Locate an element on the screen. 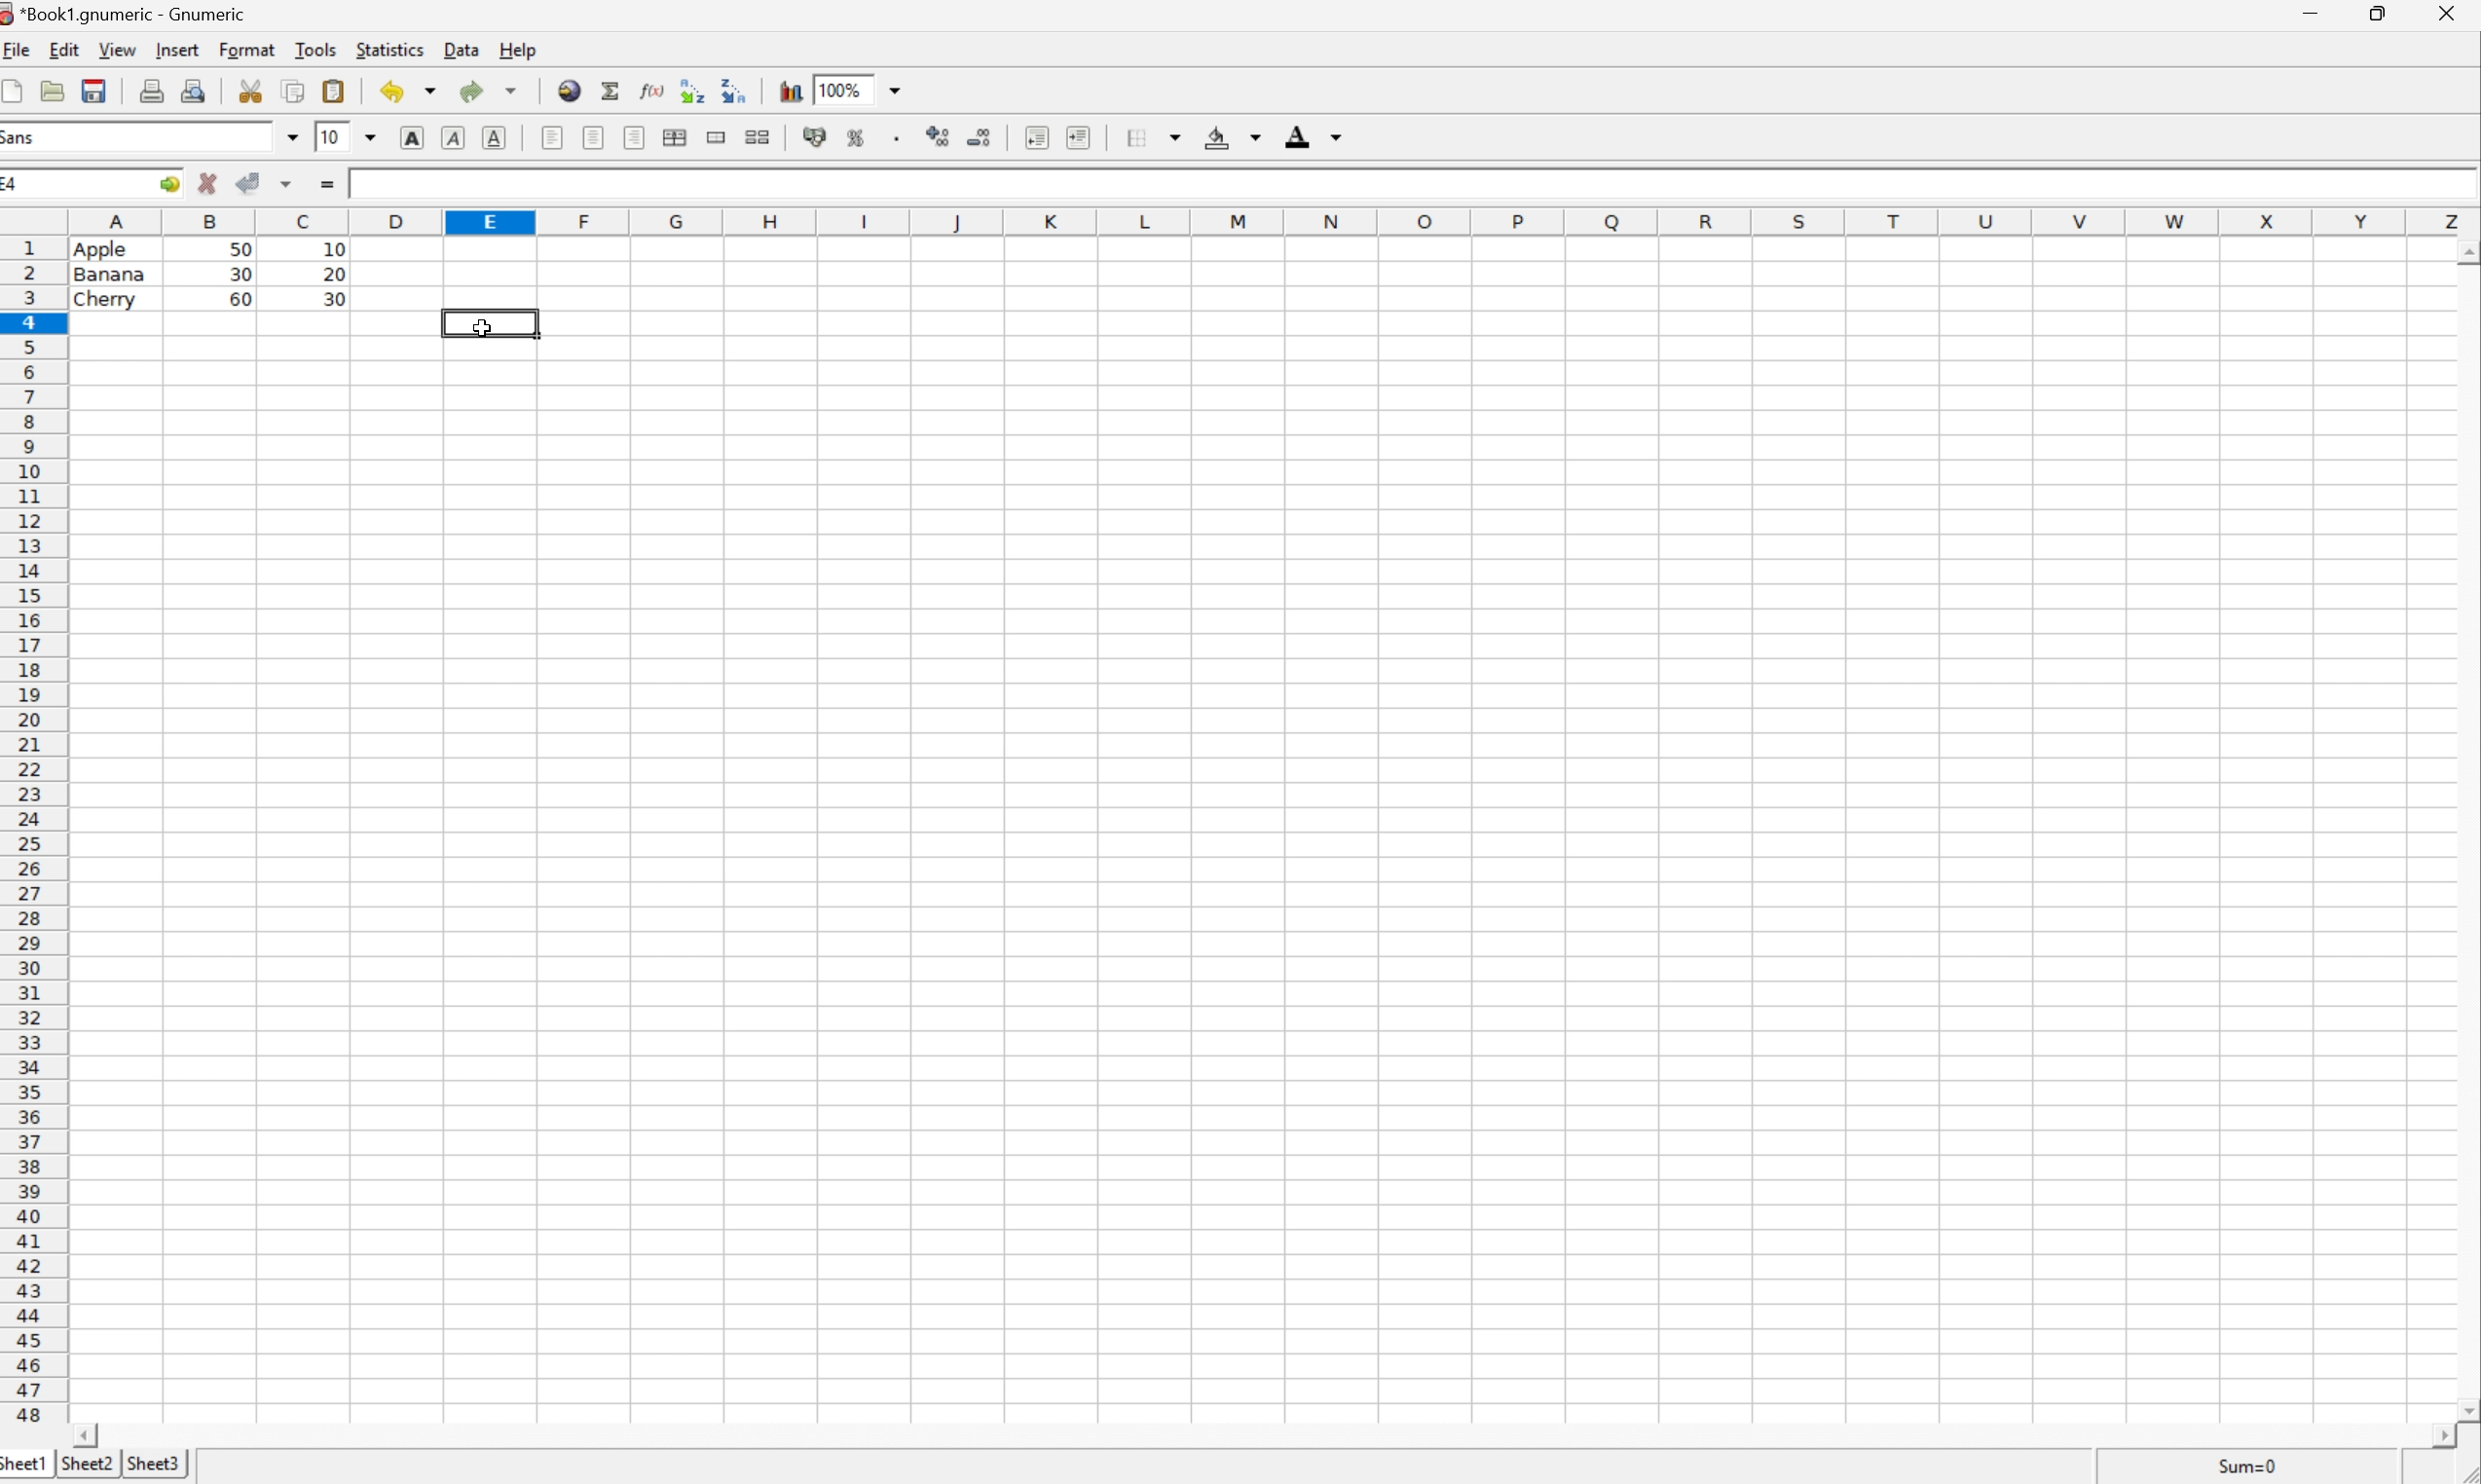 The image size is (2481, 1484). scroll up is located at coordinates (2465, 250).